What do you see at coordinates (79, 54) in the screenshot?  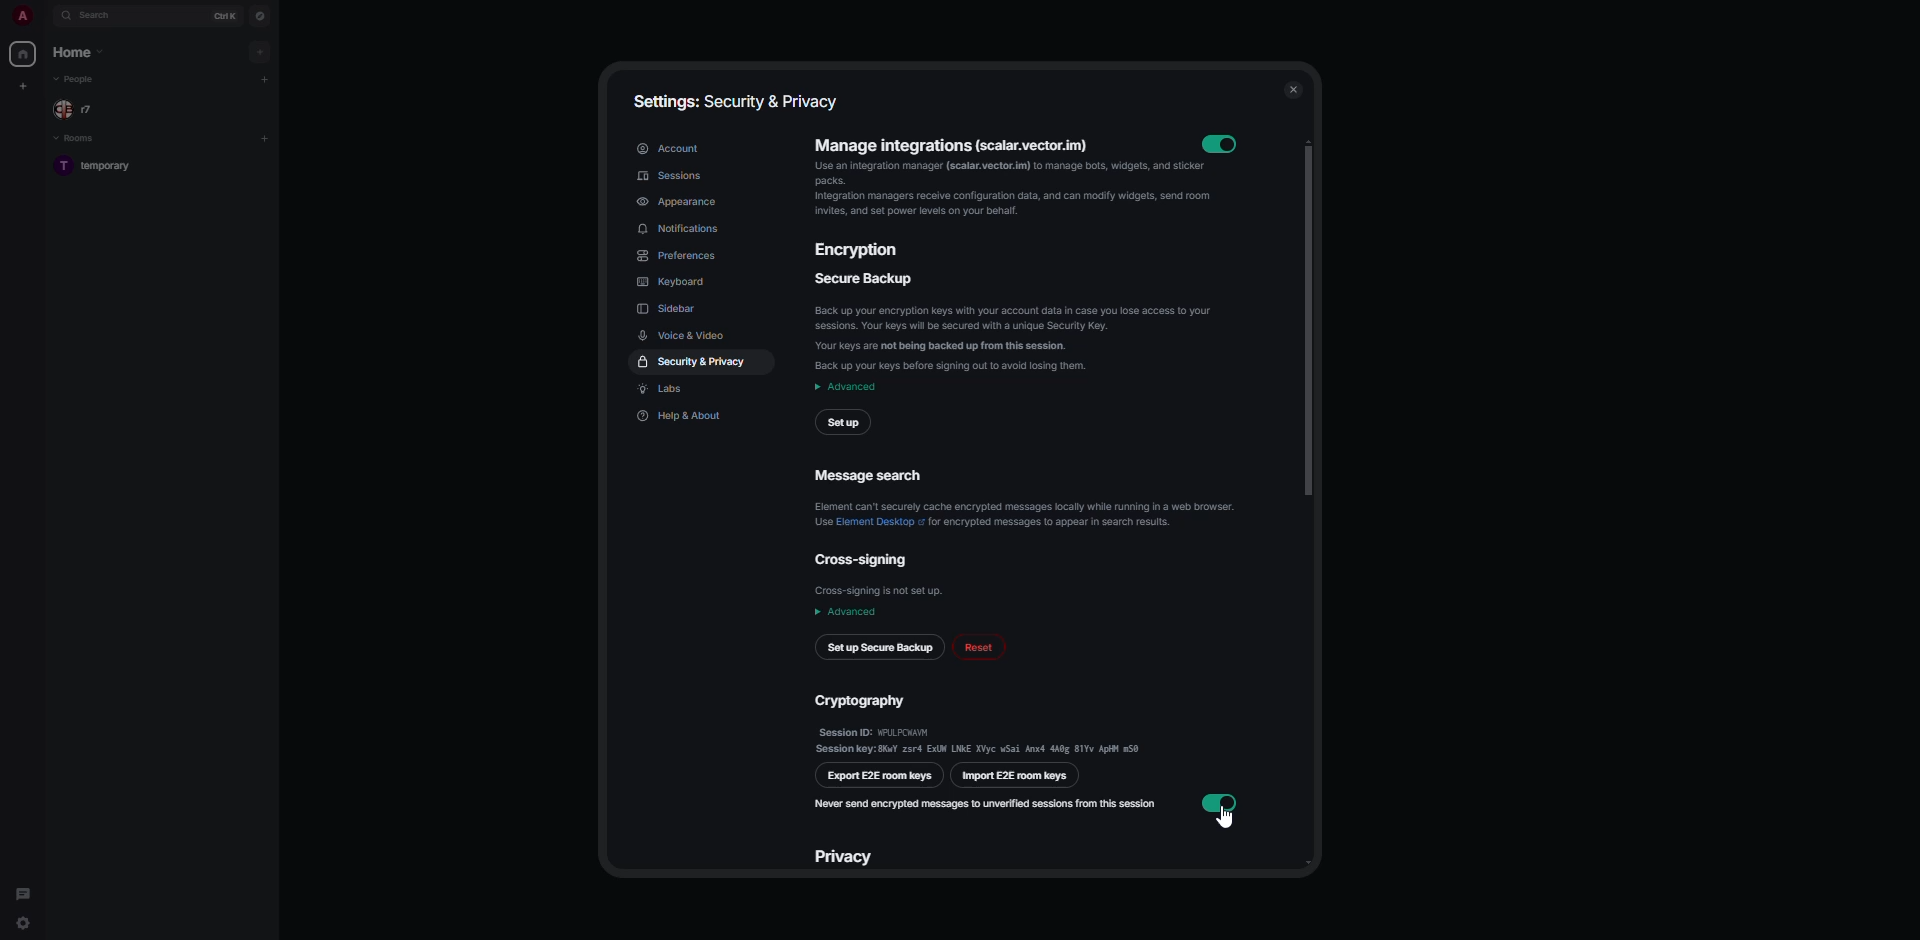 I see `home` at bounding box center [79, 54].